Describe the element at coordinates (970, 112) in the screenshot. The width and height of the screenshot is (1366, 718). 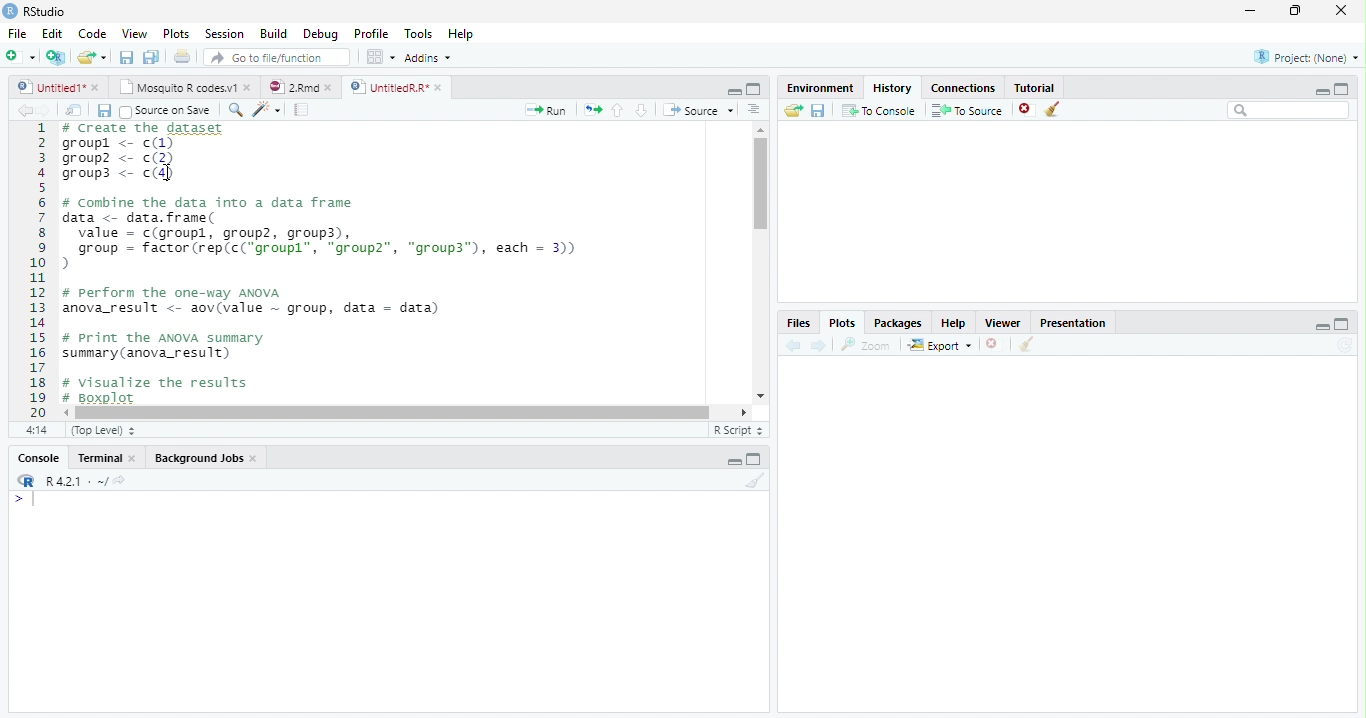
I see `To source` at that location.